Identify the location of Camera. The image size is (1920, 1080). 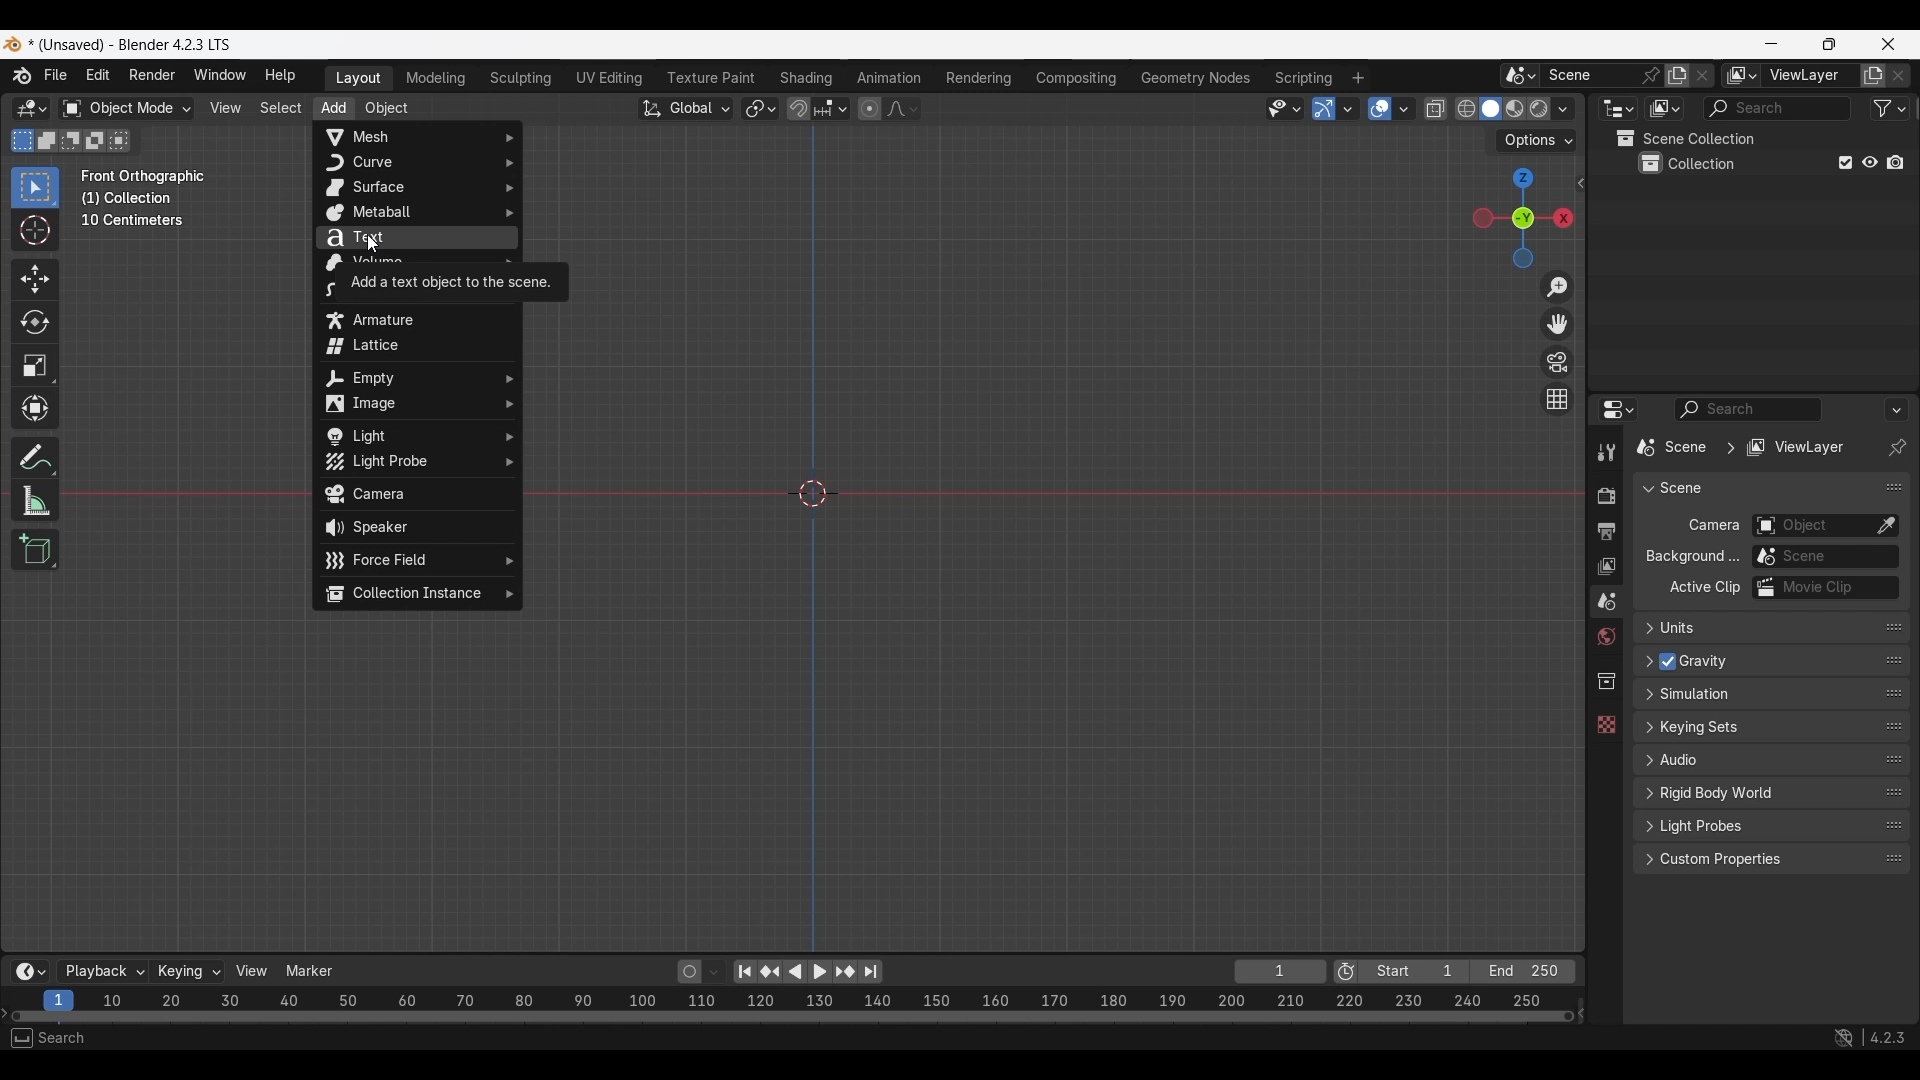
(1713, 525).